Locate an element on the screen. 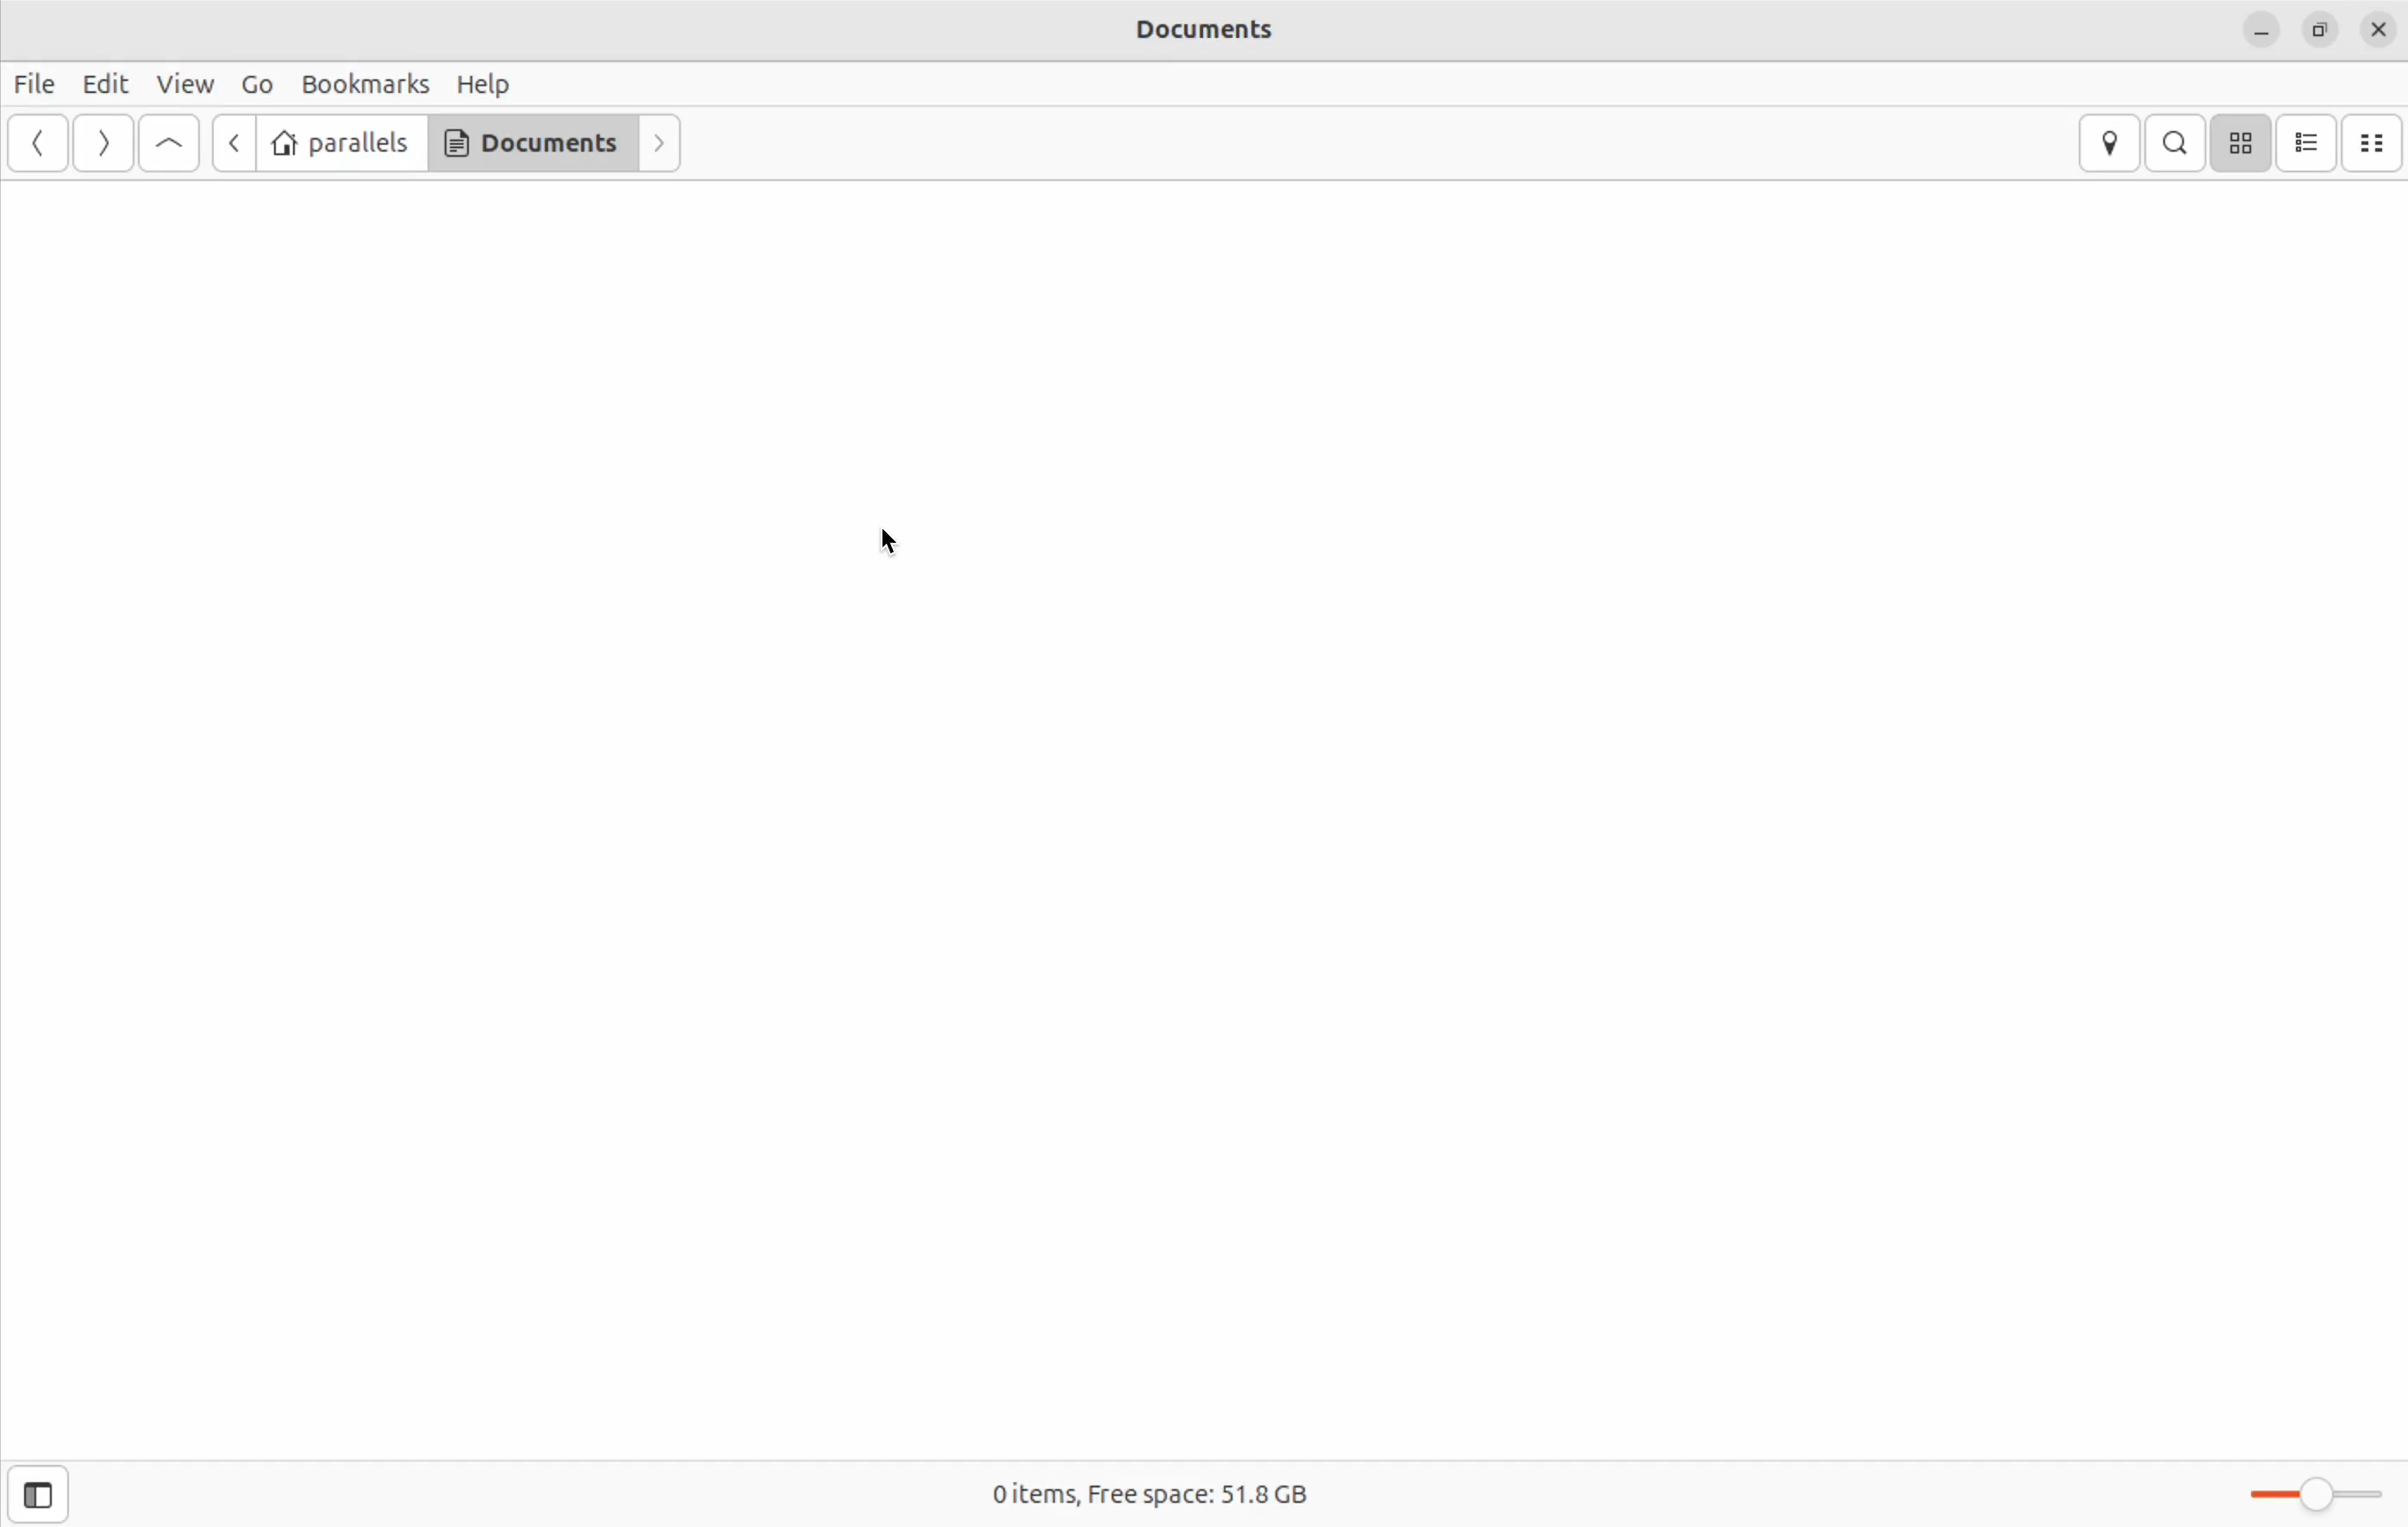  close is located at coordinates (2383, 29).